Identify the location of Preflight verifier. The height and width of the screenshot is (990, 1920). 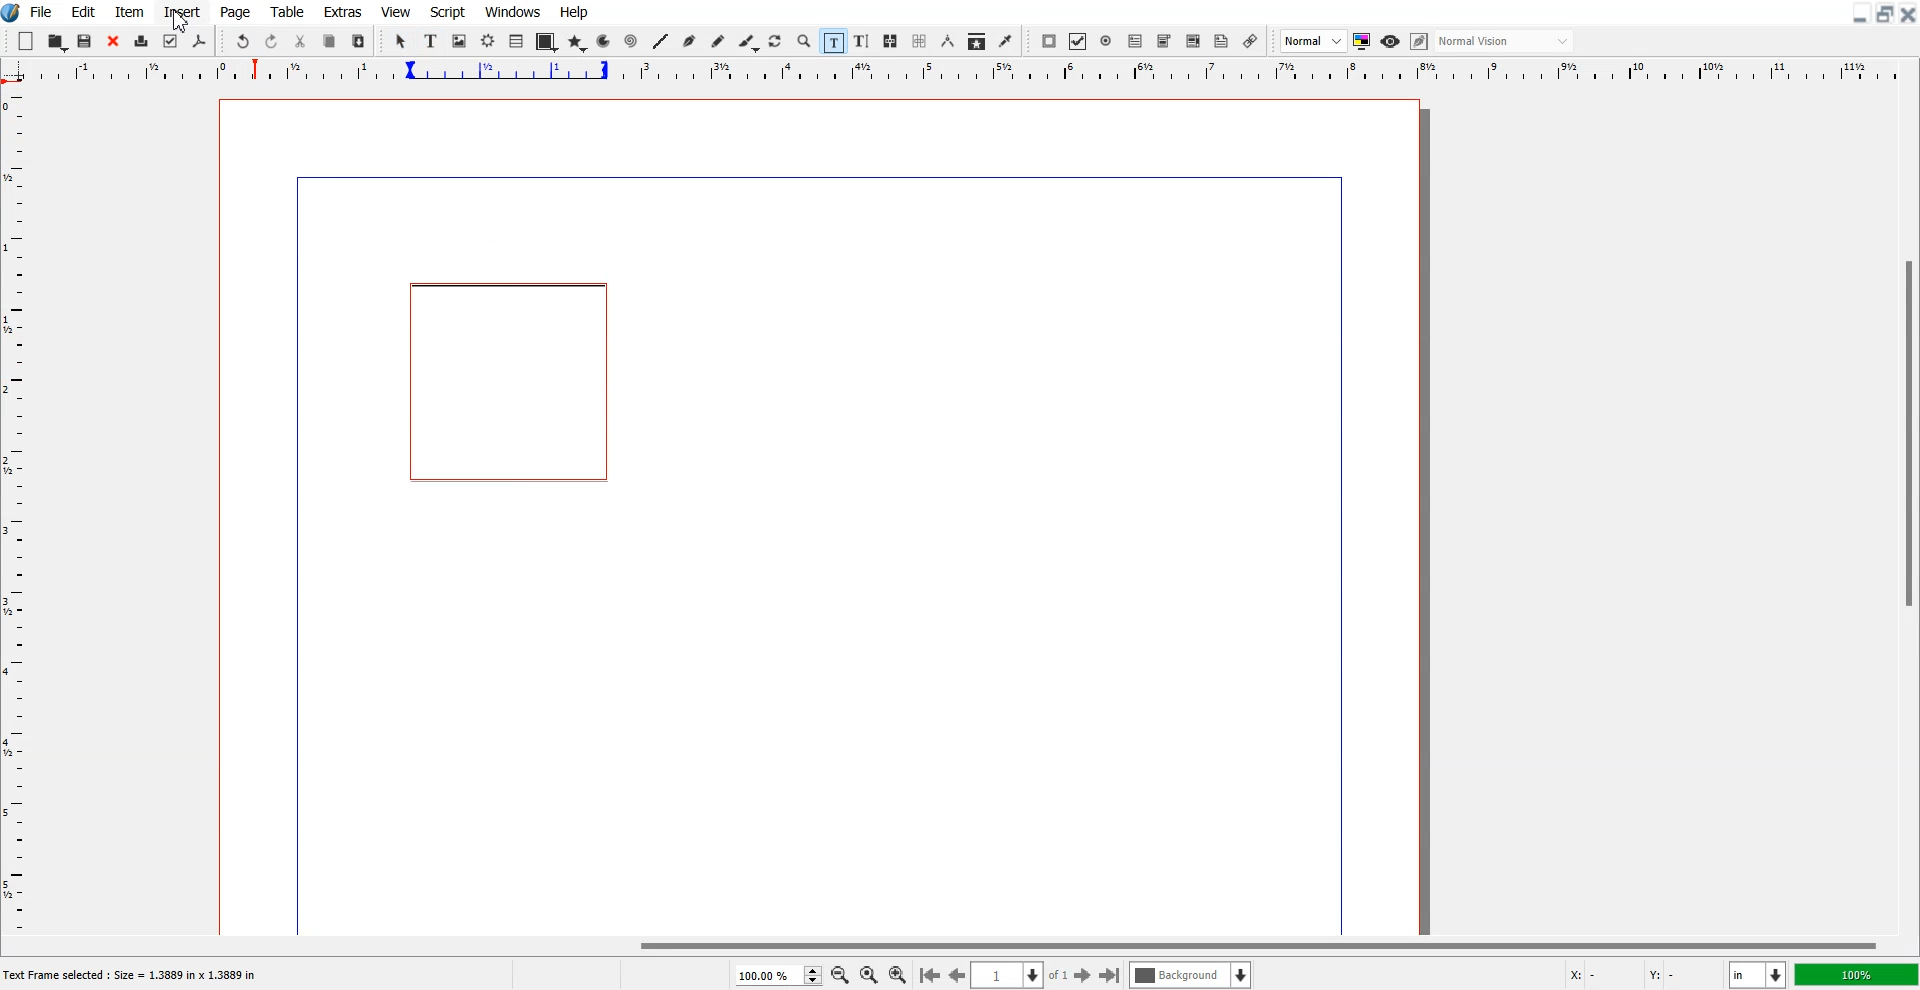
(169, 41).